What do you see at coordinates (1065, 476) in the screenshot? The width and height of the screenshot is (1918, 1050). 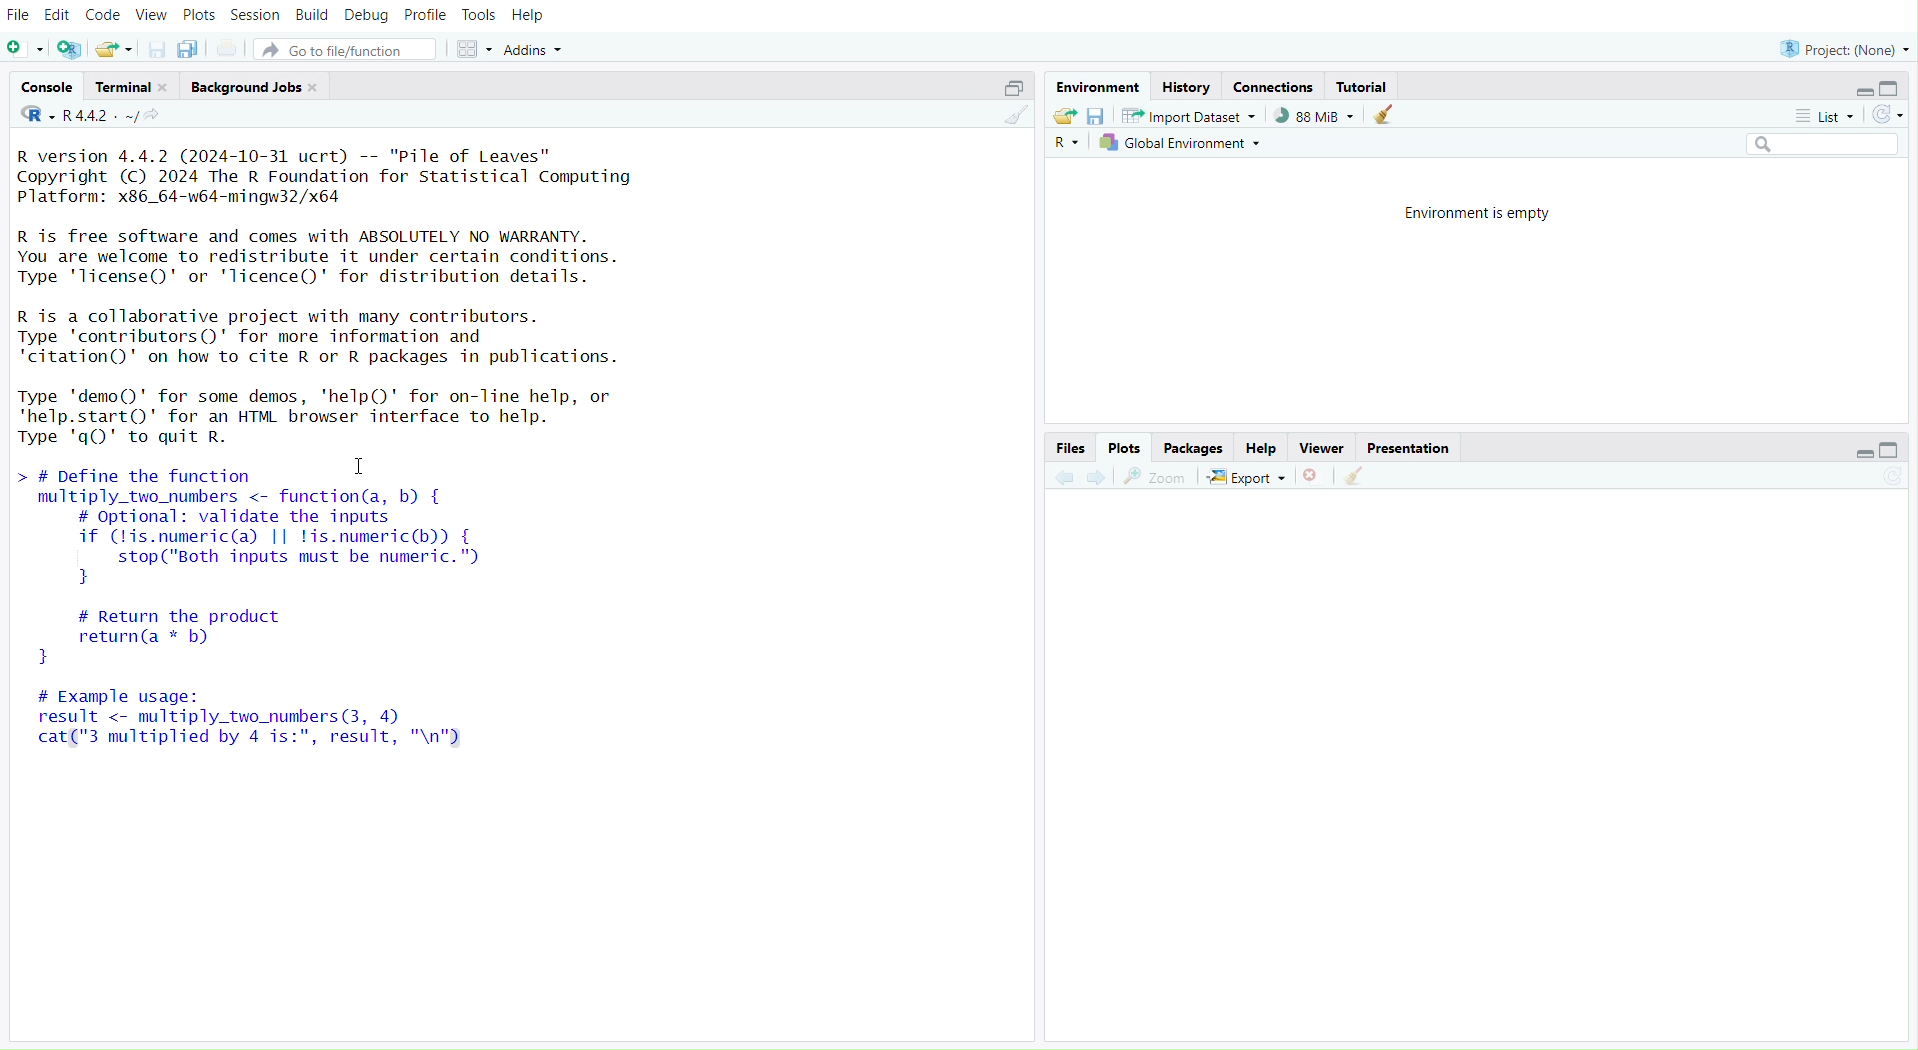 I see `Go back to the previous source location (Ctrl + F9)` at bounding box center [1065, 476].